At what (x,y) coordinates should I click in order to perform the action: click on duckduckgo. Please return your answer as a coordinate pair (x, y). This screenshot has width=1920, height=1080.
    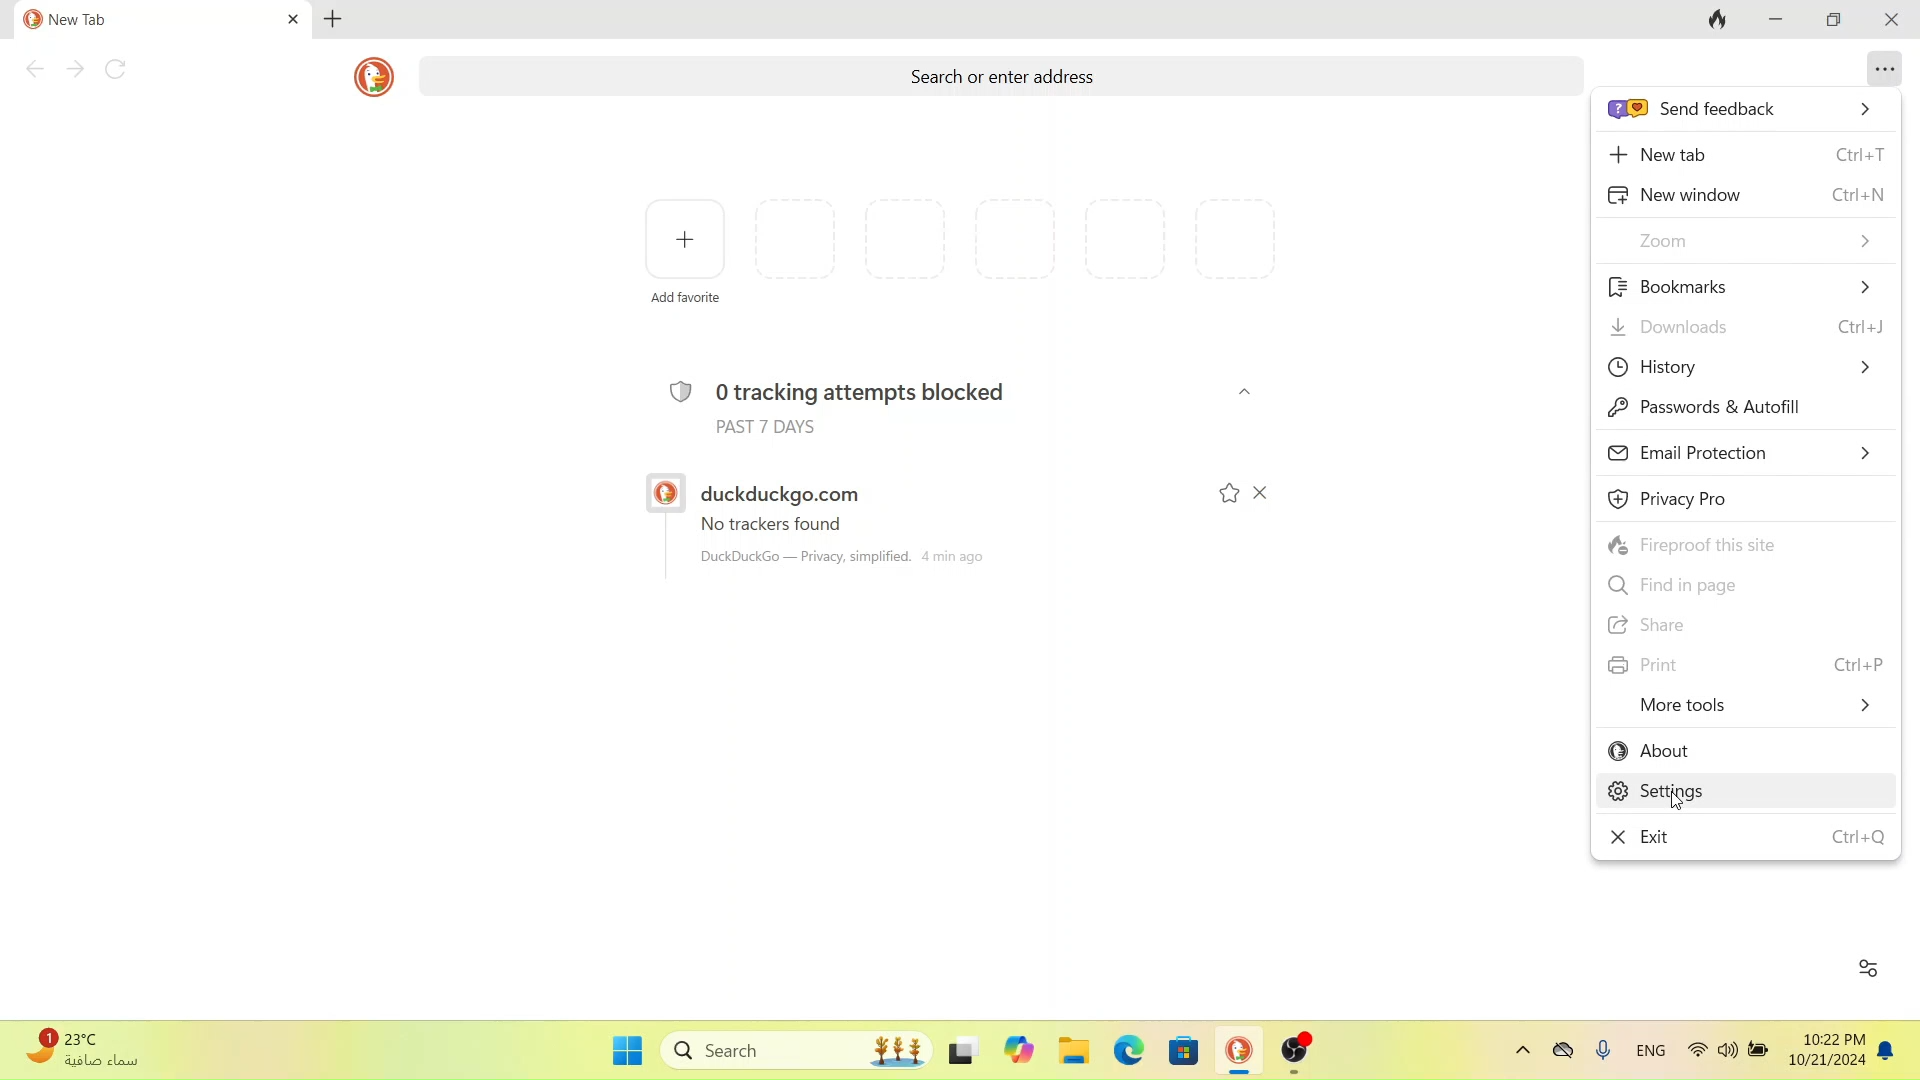
    Looking at the image, I should click on (1238, 1055).